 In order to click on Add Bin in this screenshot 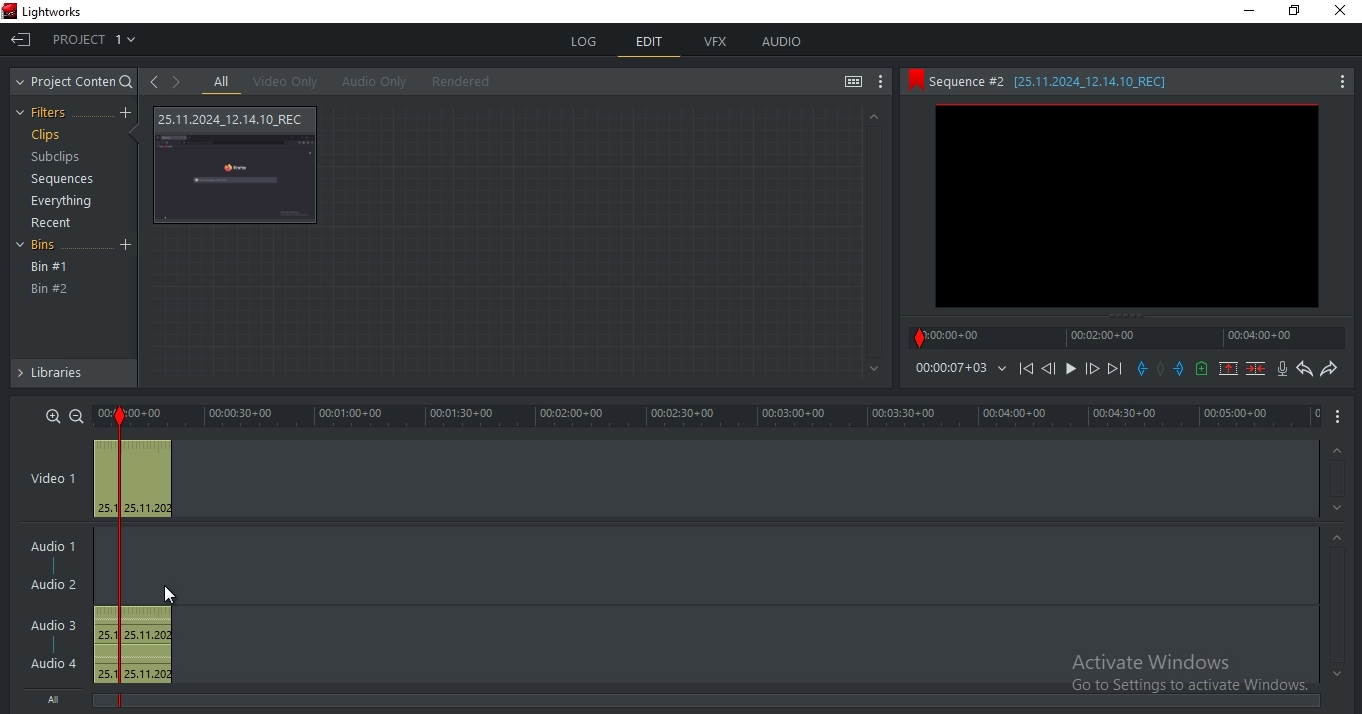, I will do `click(128, 246)`.